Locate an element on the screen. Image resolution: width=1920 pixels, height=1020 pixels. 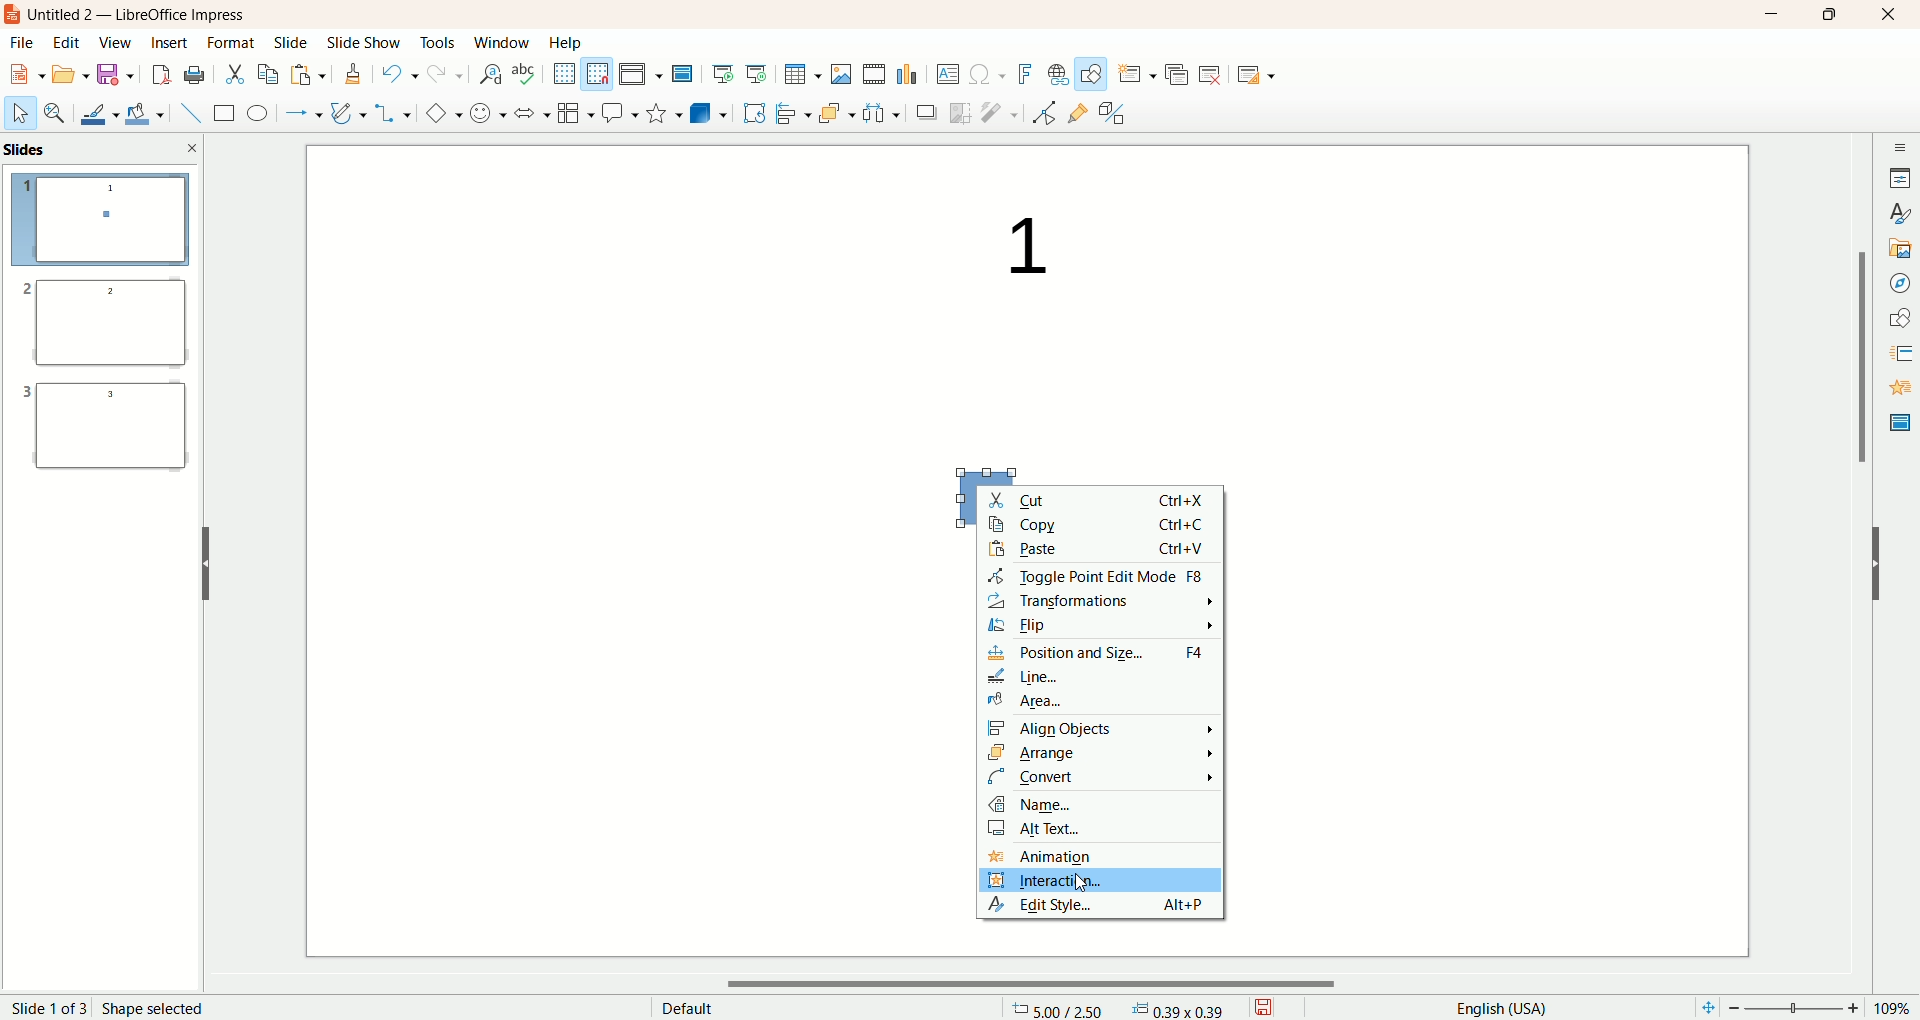
tools is located at coordinates (440, 47).